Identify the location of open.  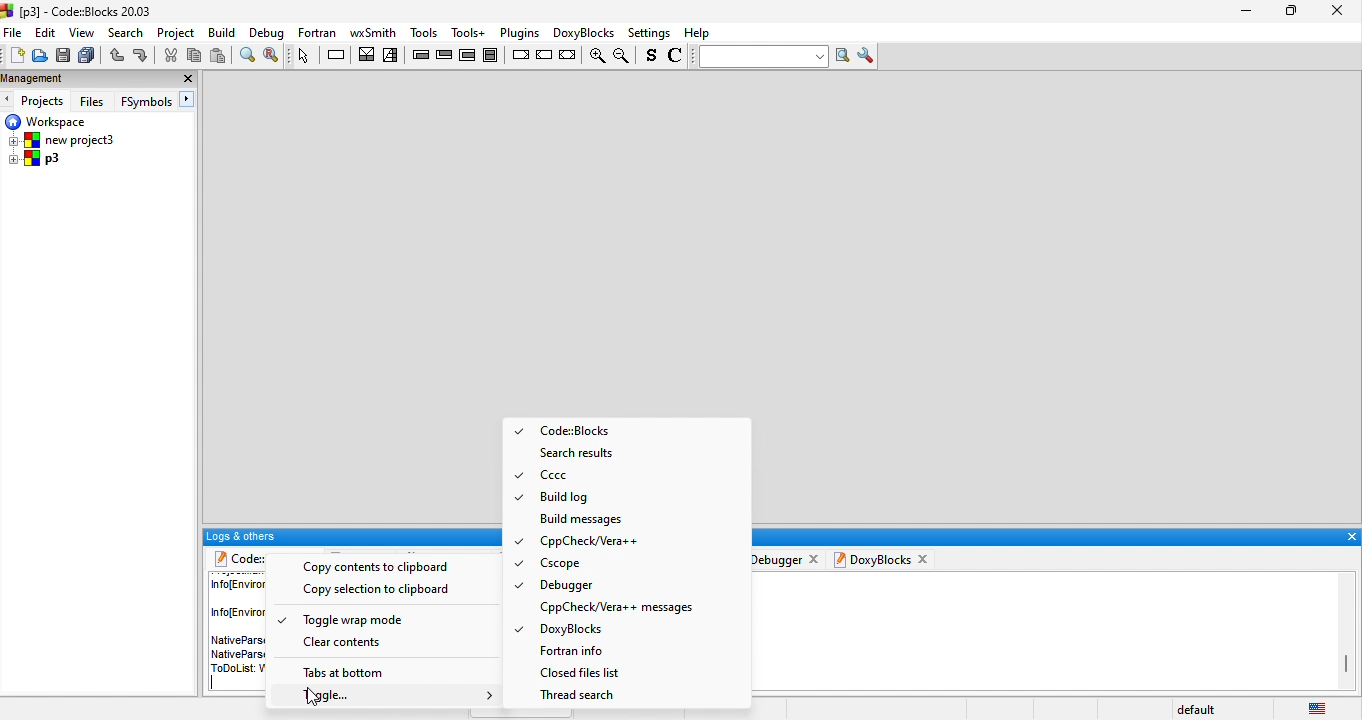
(39, 57).